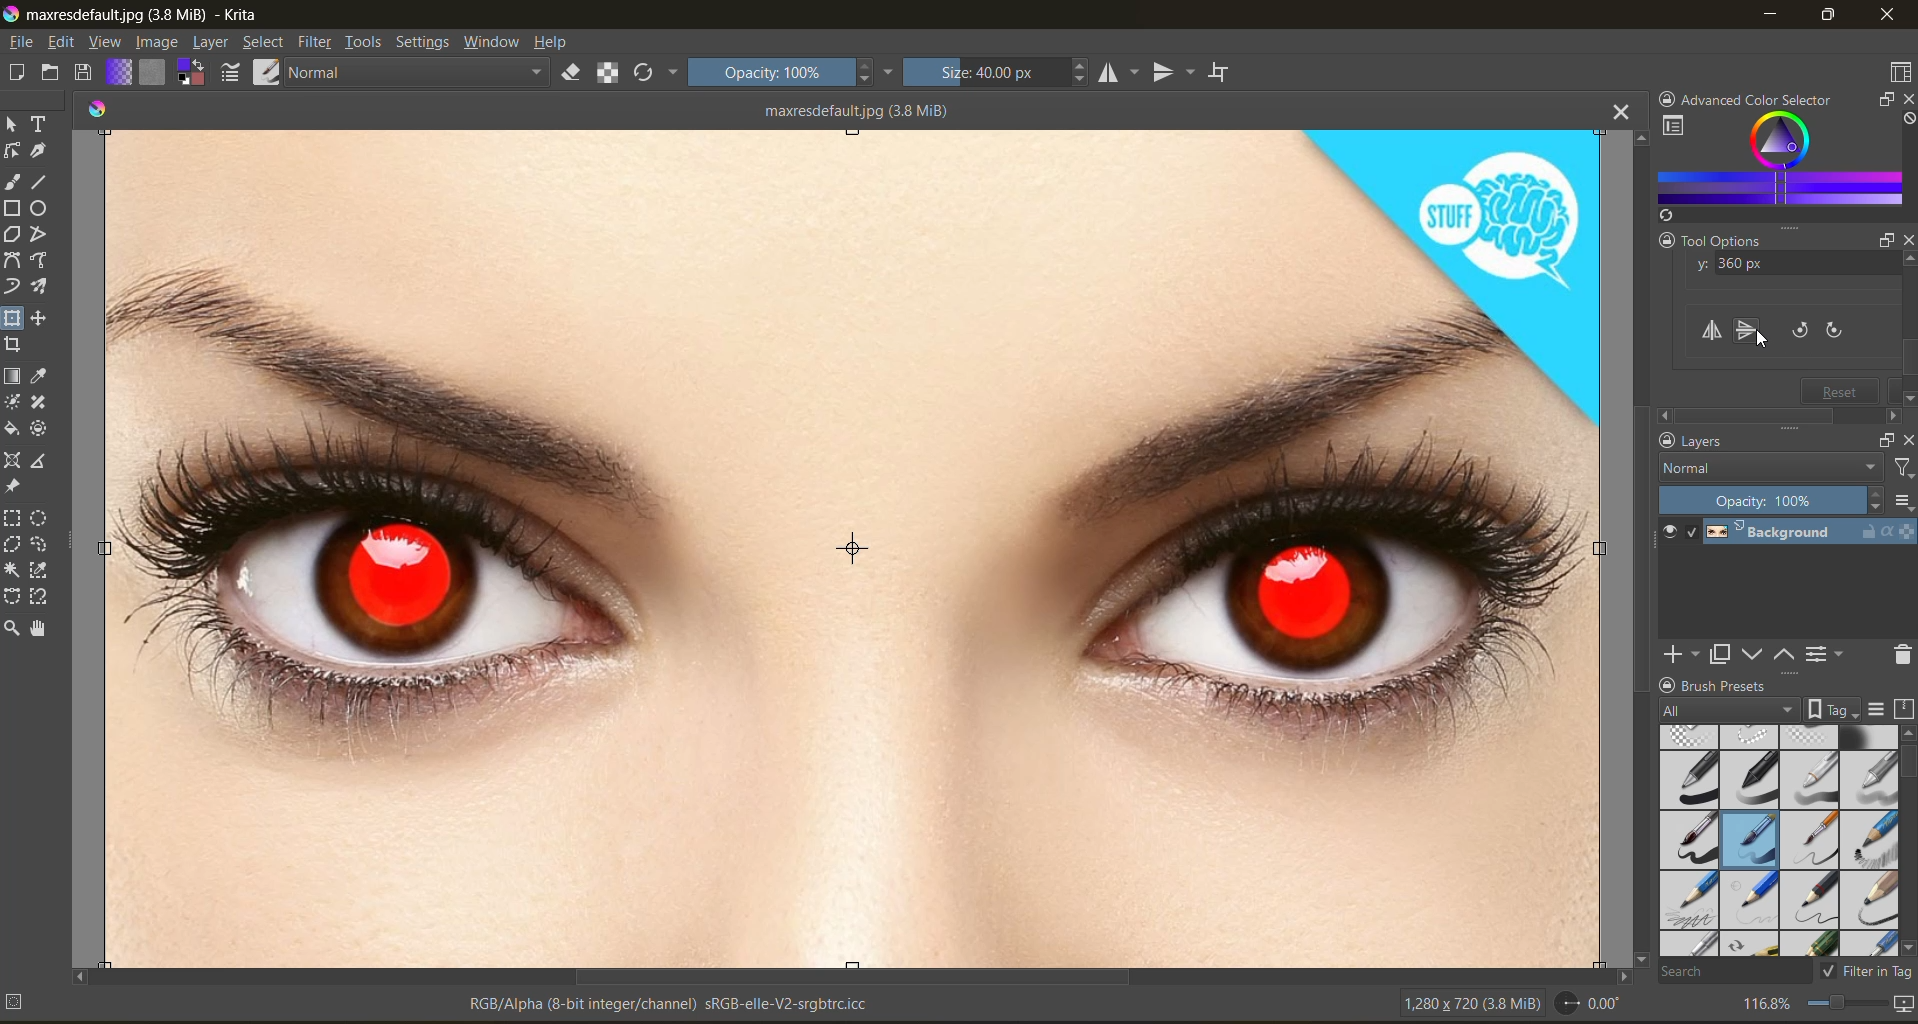  Describe the element at coordinates (1833, 708) in the screenshot. I see `show tag box` at that location.